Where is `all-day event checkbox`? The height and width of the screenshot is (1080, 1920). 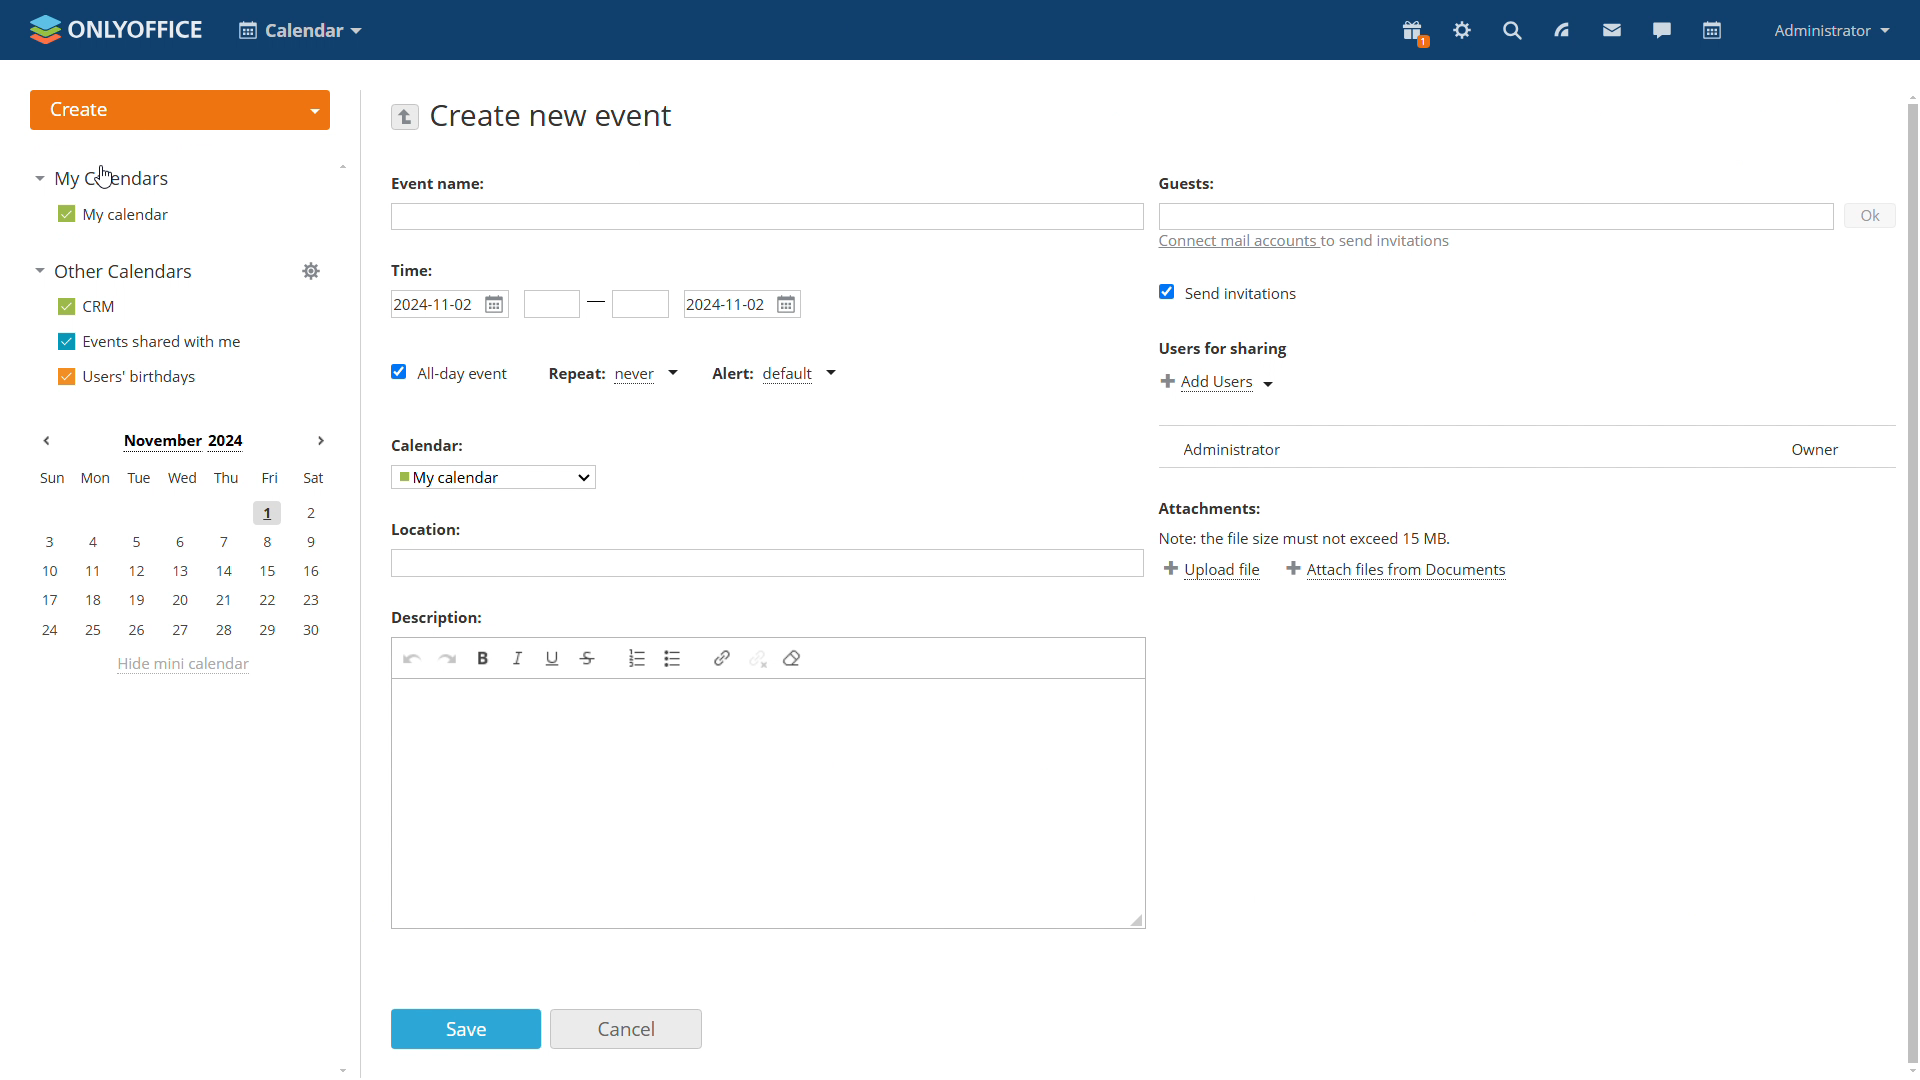 all-day event checkbox is located at coordinates (452, 373).